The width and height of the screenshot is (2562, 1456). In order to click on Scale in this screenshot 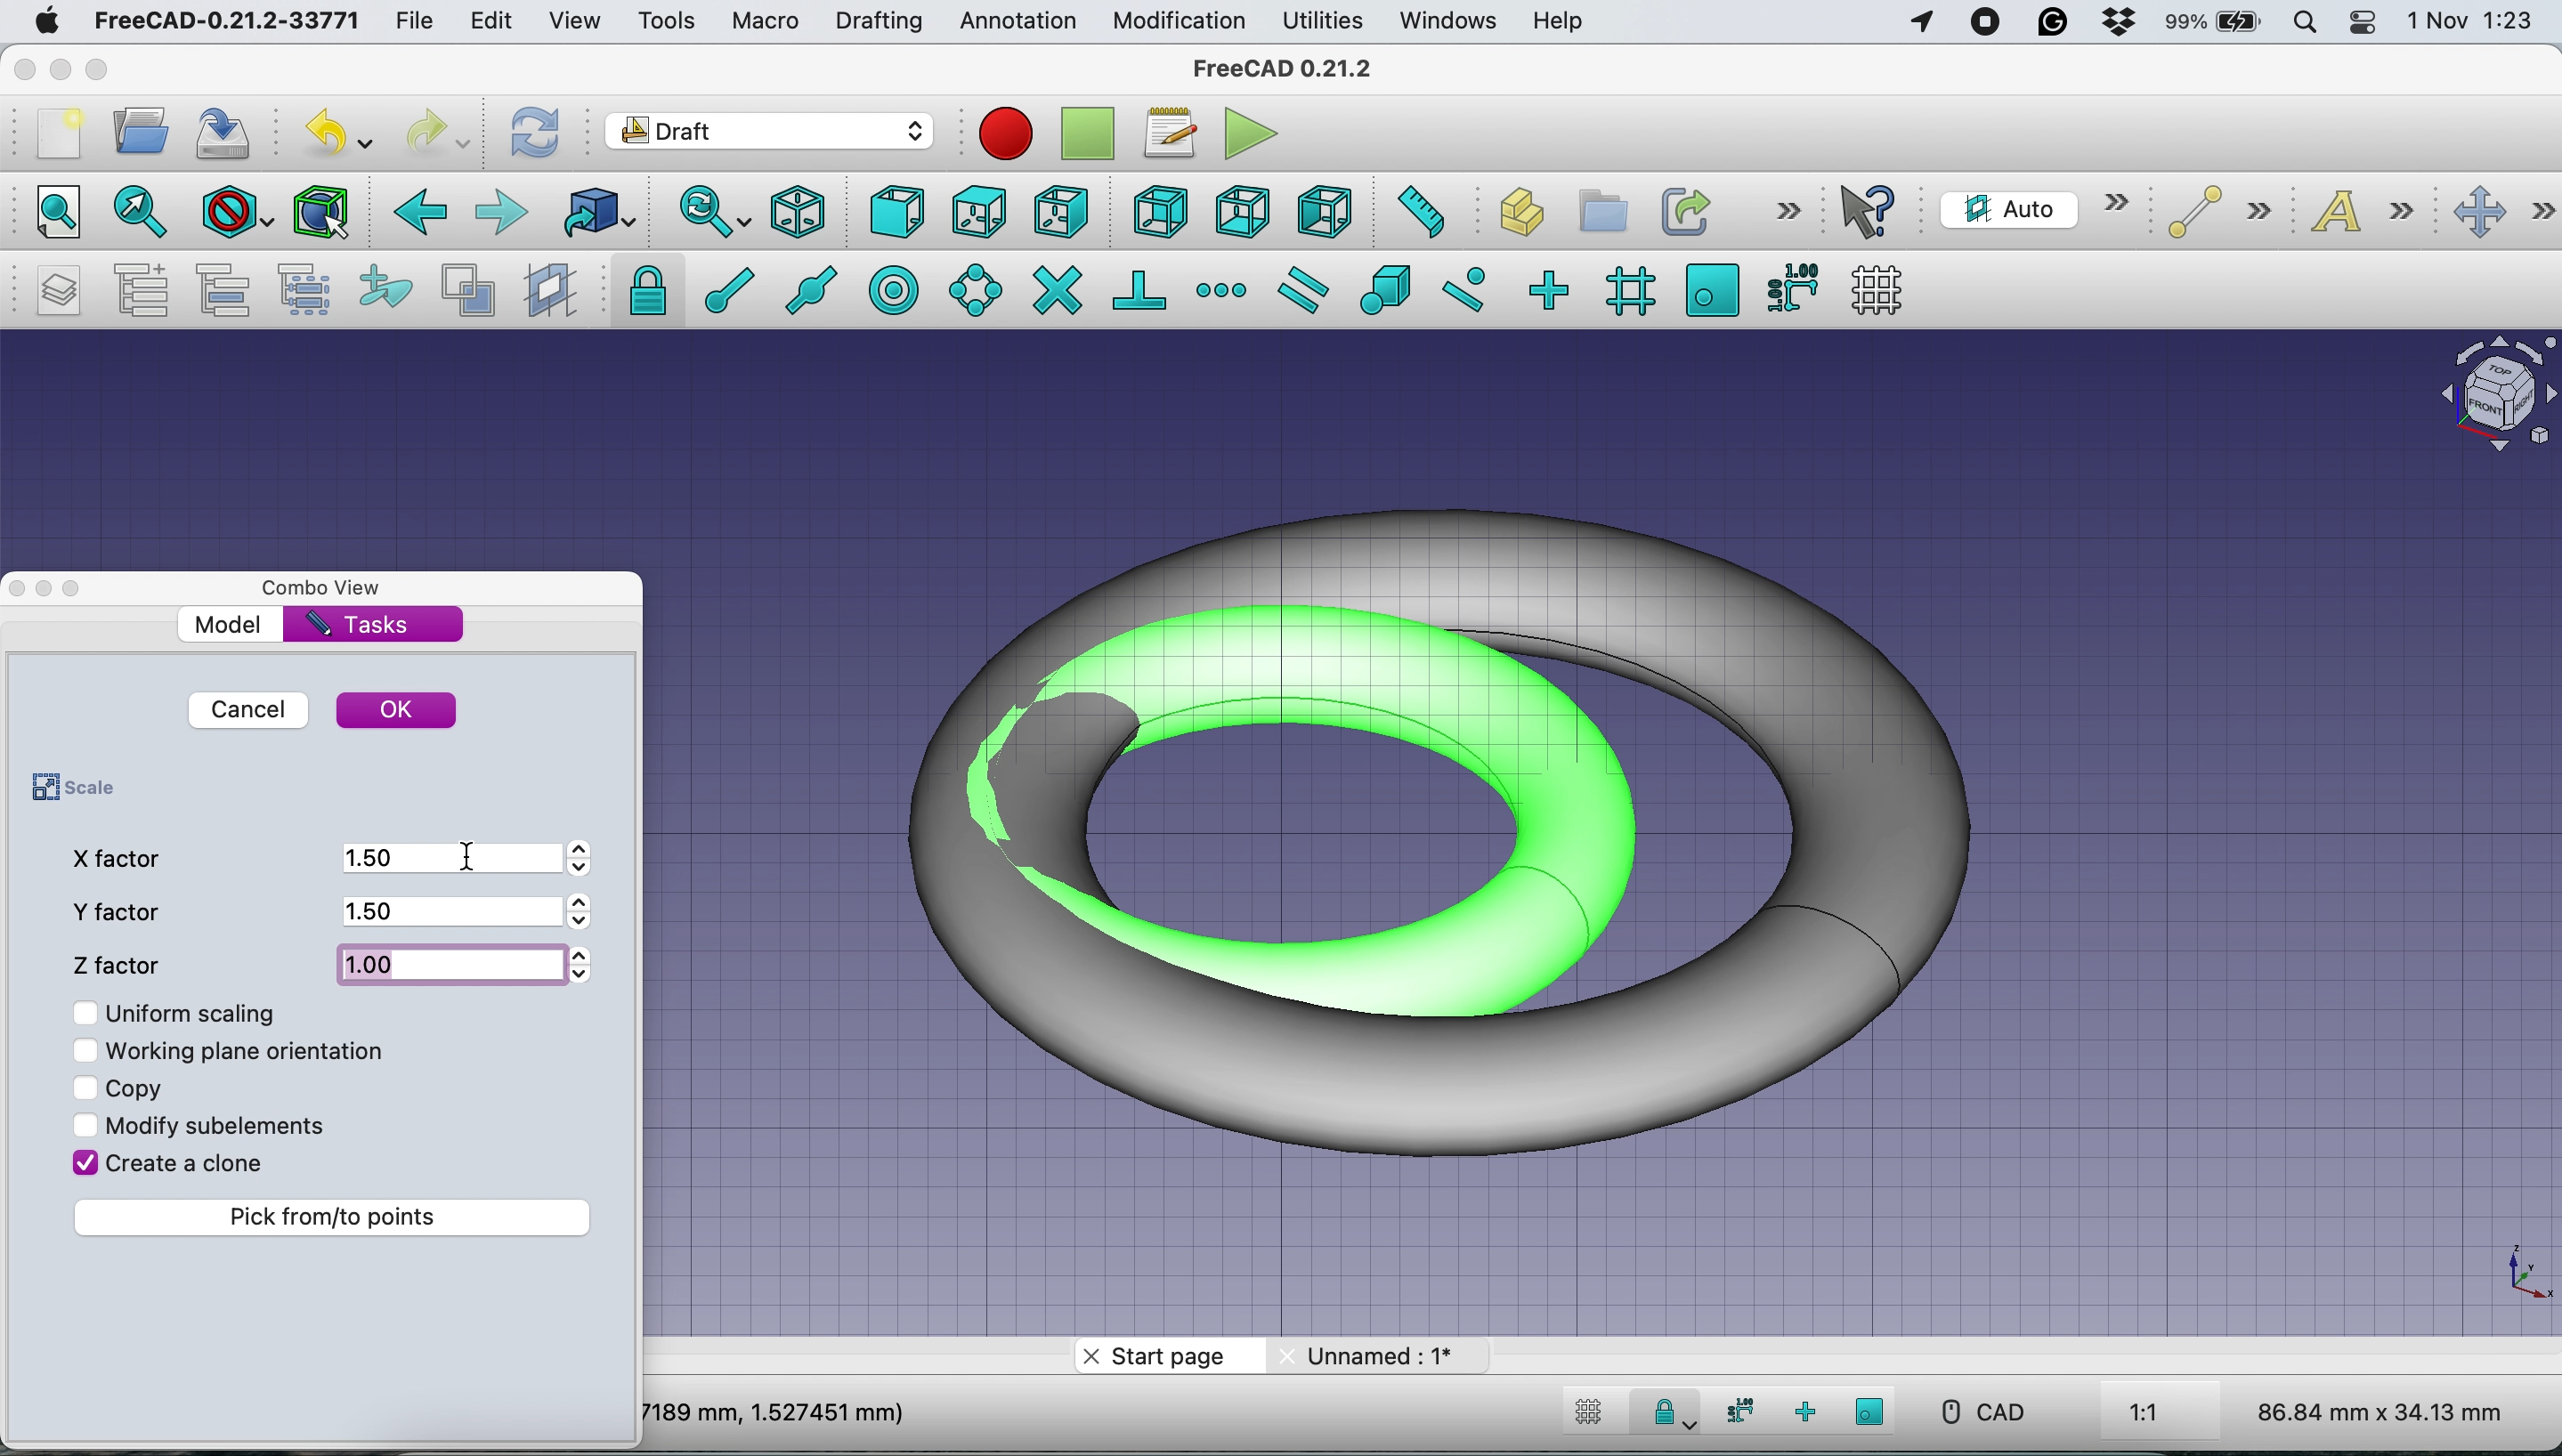, I will do `click(2523, 1274)`.